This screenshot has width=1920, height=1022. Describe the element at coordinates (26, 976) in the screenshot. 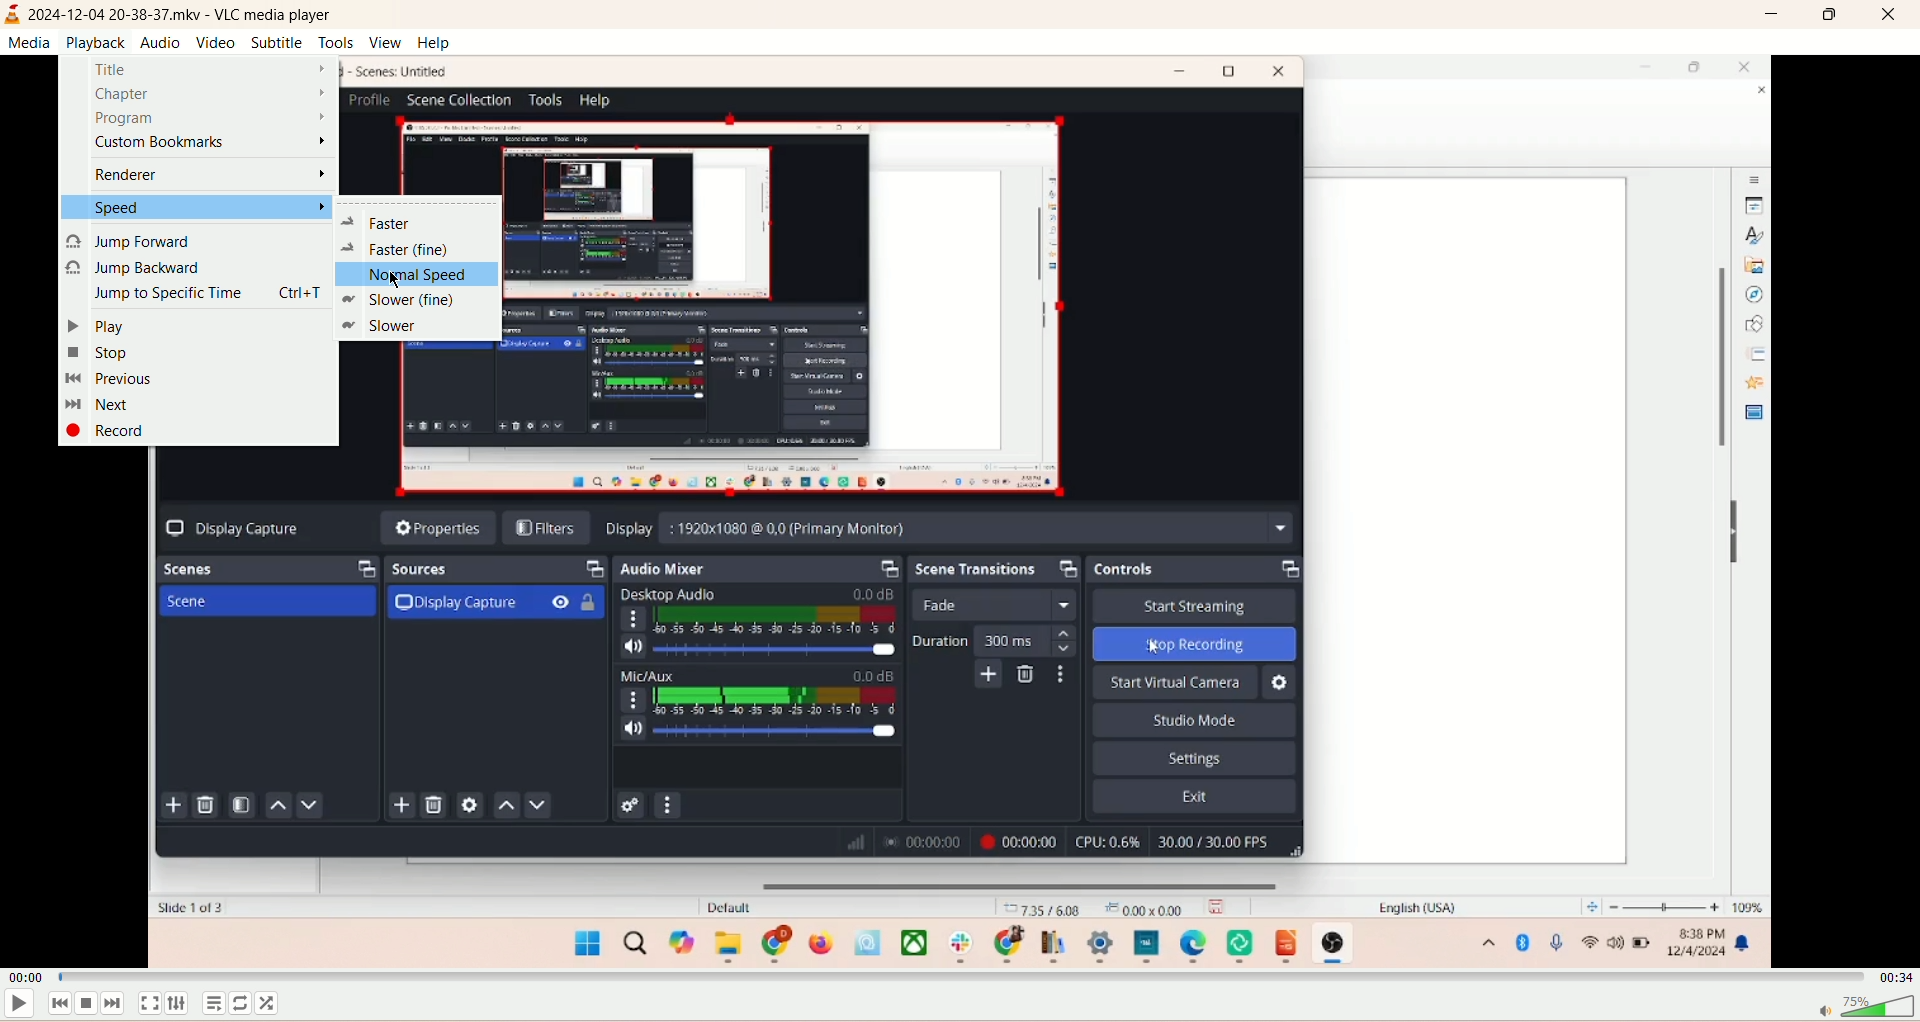

I see `played time` at that location.